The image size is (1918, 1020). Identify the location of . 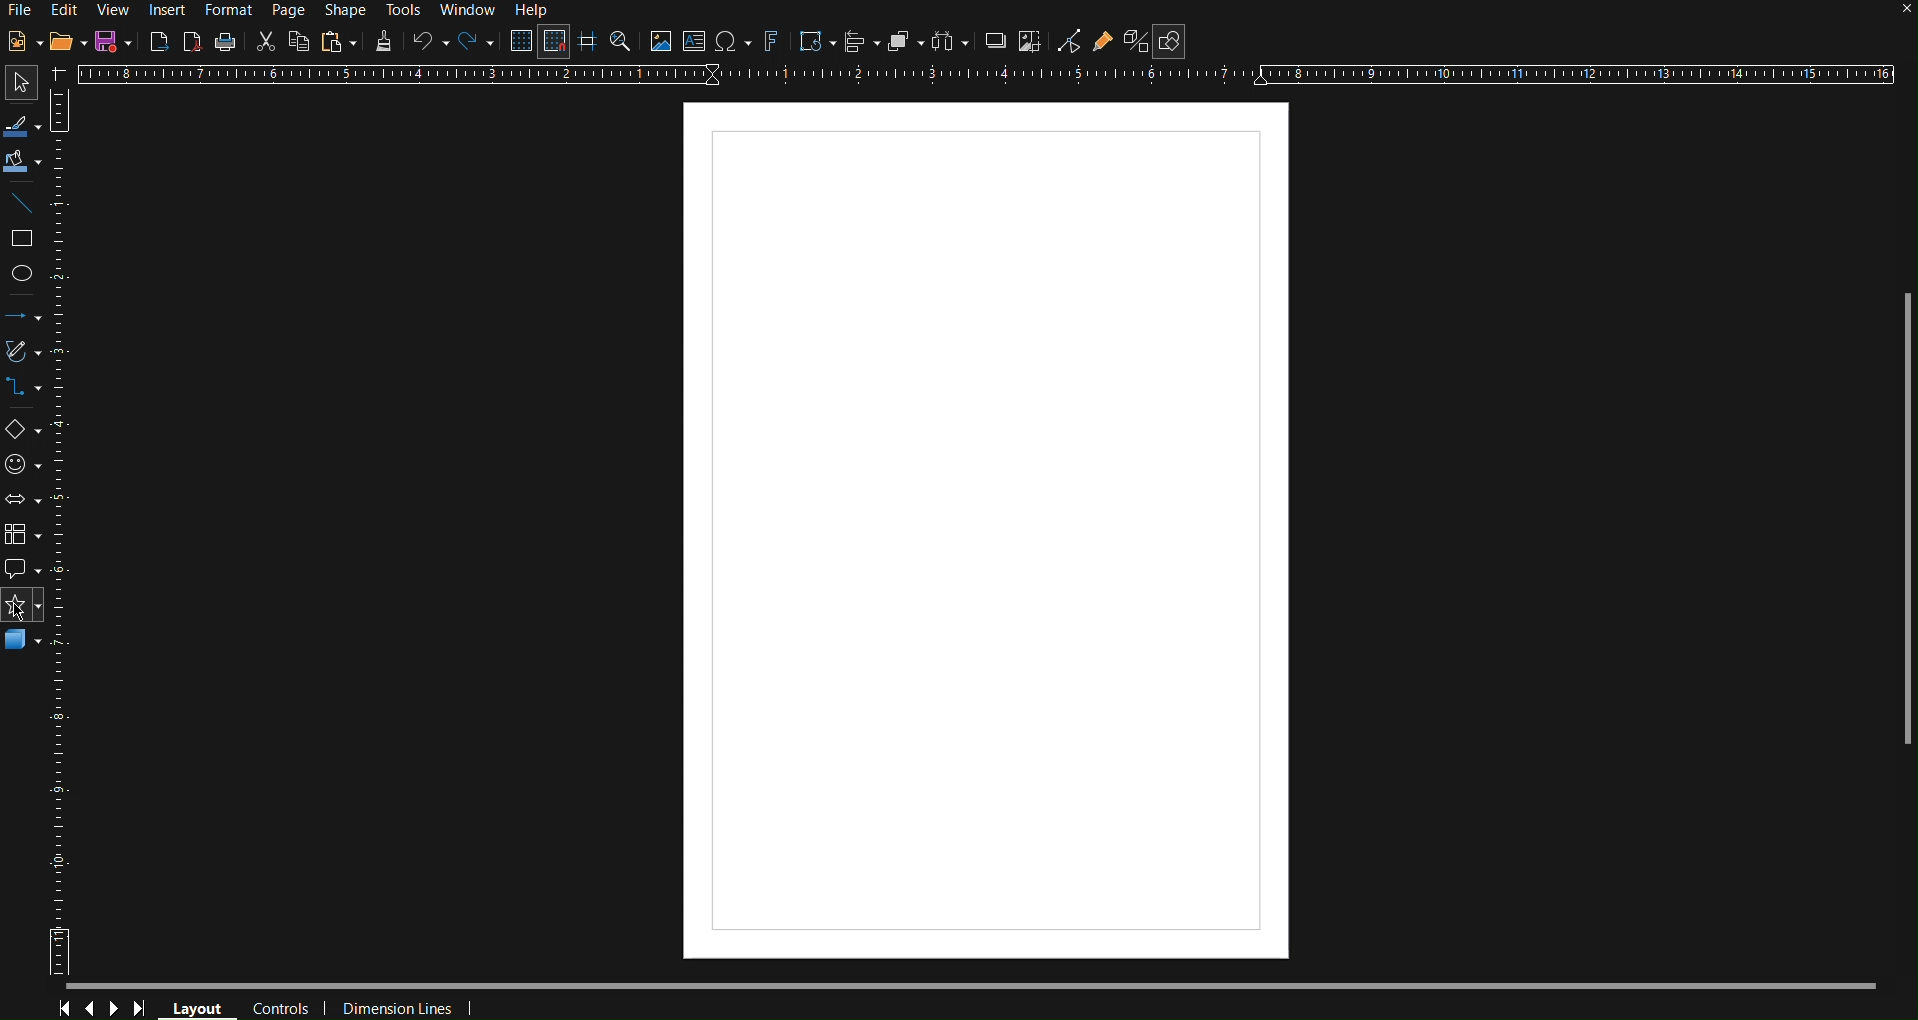
(22, 84).